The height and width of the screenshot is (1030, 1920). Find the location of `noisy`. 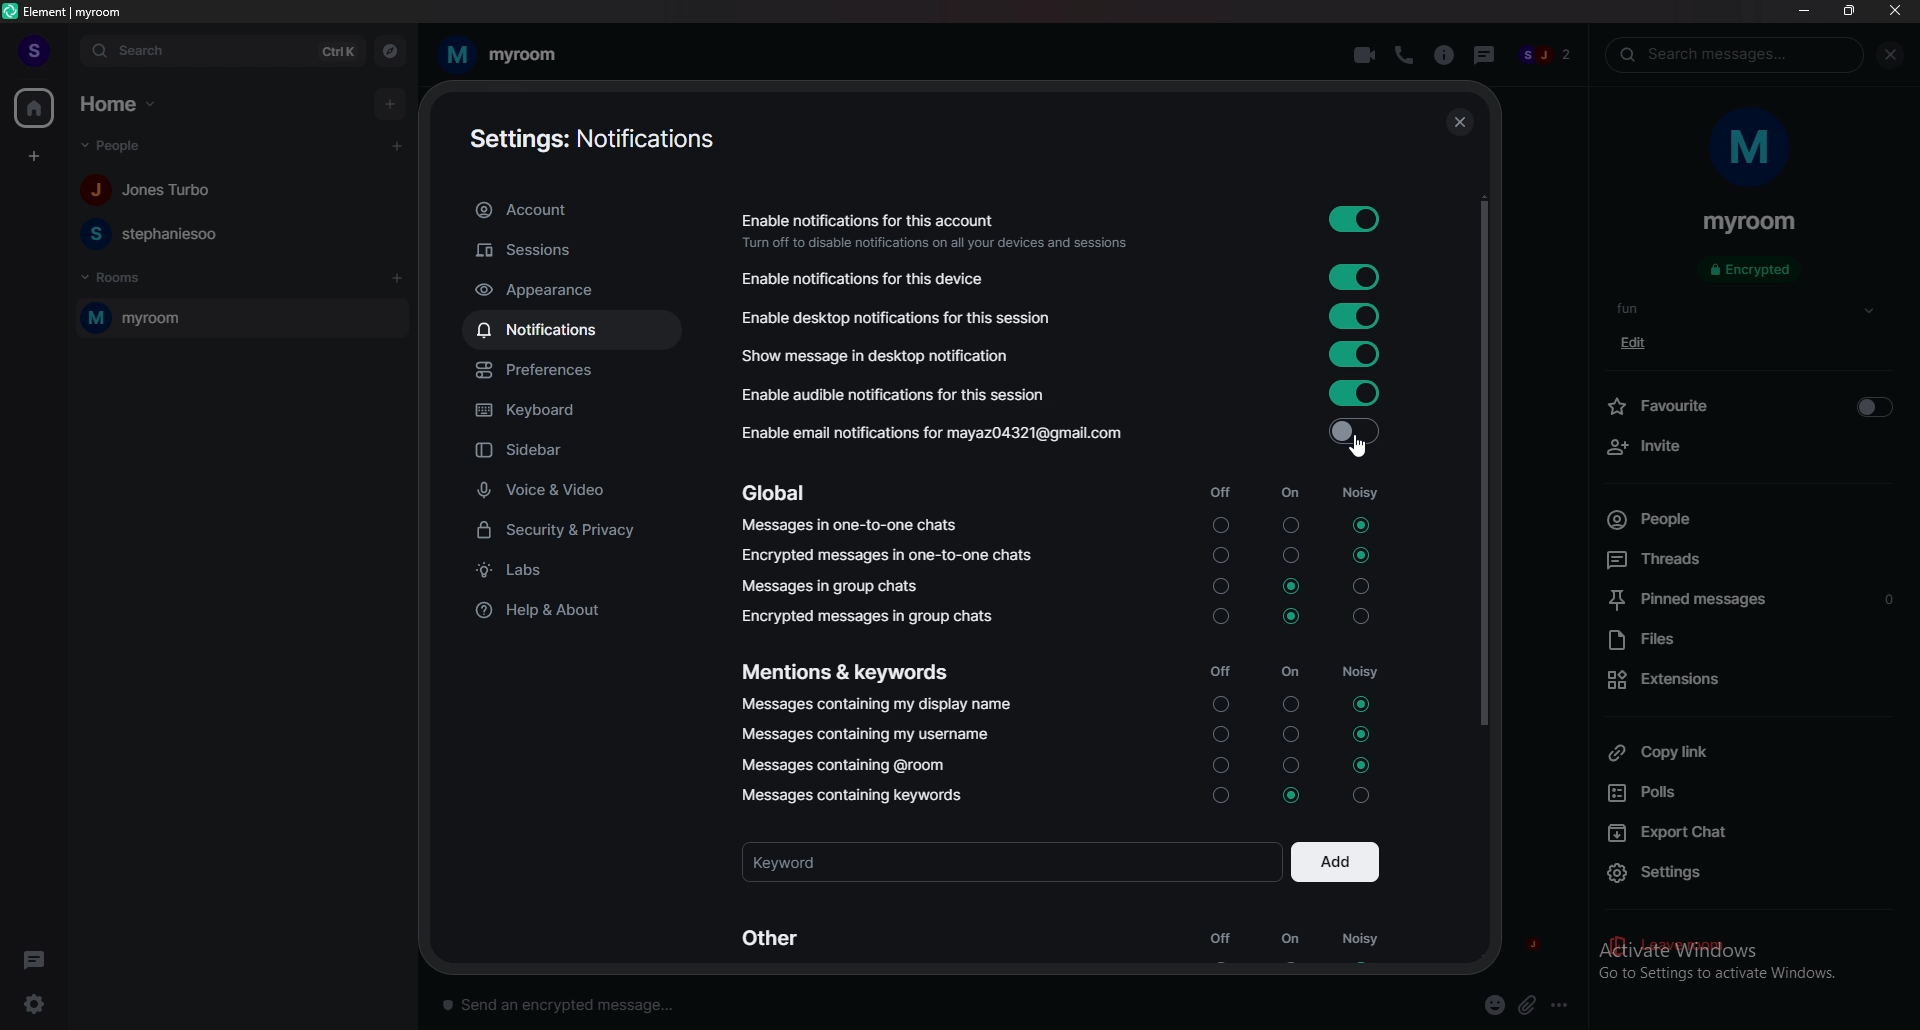

noisy is located at coordinates (1359, 944).